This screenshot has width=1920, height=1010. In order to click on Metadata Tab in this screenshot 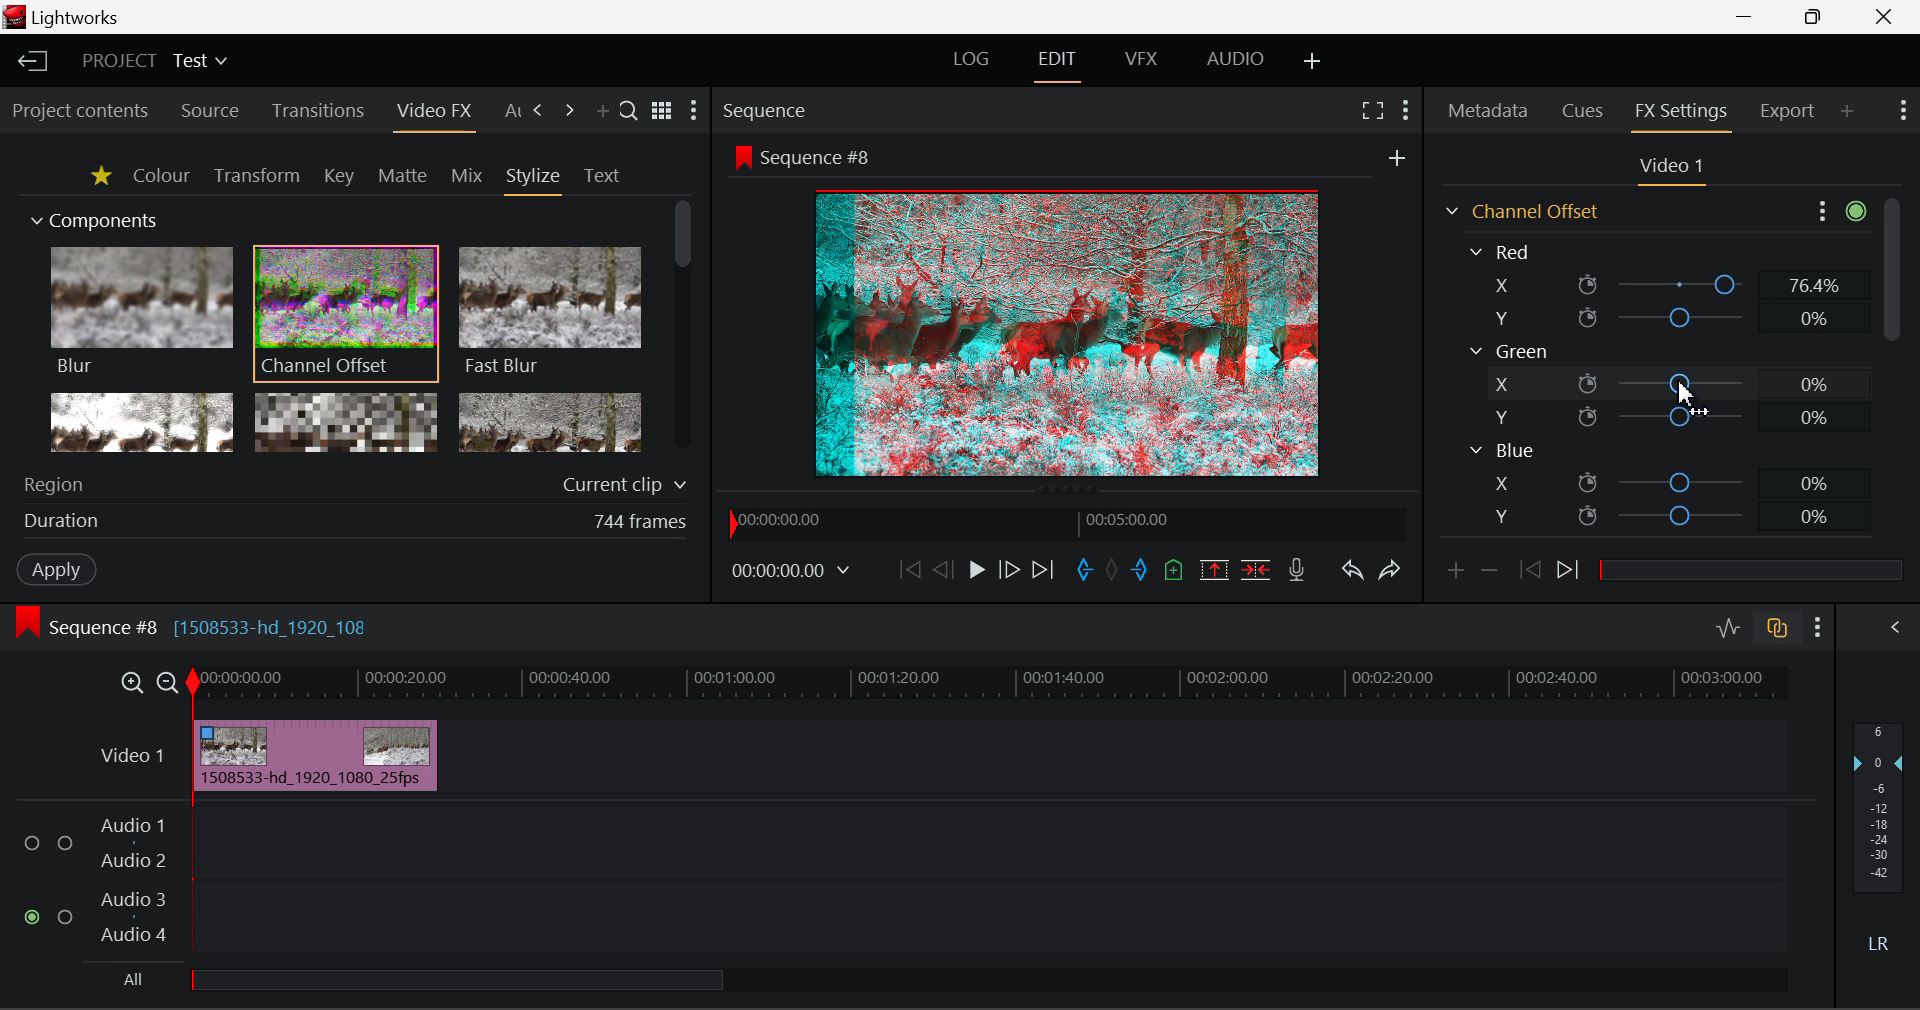, I will do `click(1486, 111)`.